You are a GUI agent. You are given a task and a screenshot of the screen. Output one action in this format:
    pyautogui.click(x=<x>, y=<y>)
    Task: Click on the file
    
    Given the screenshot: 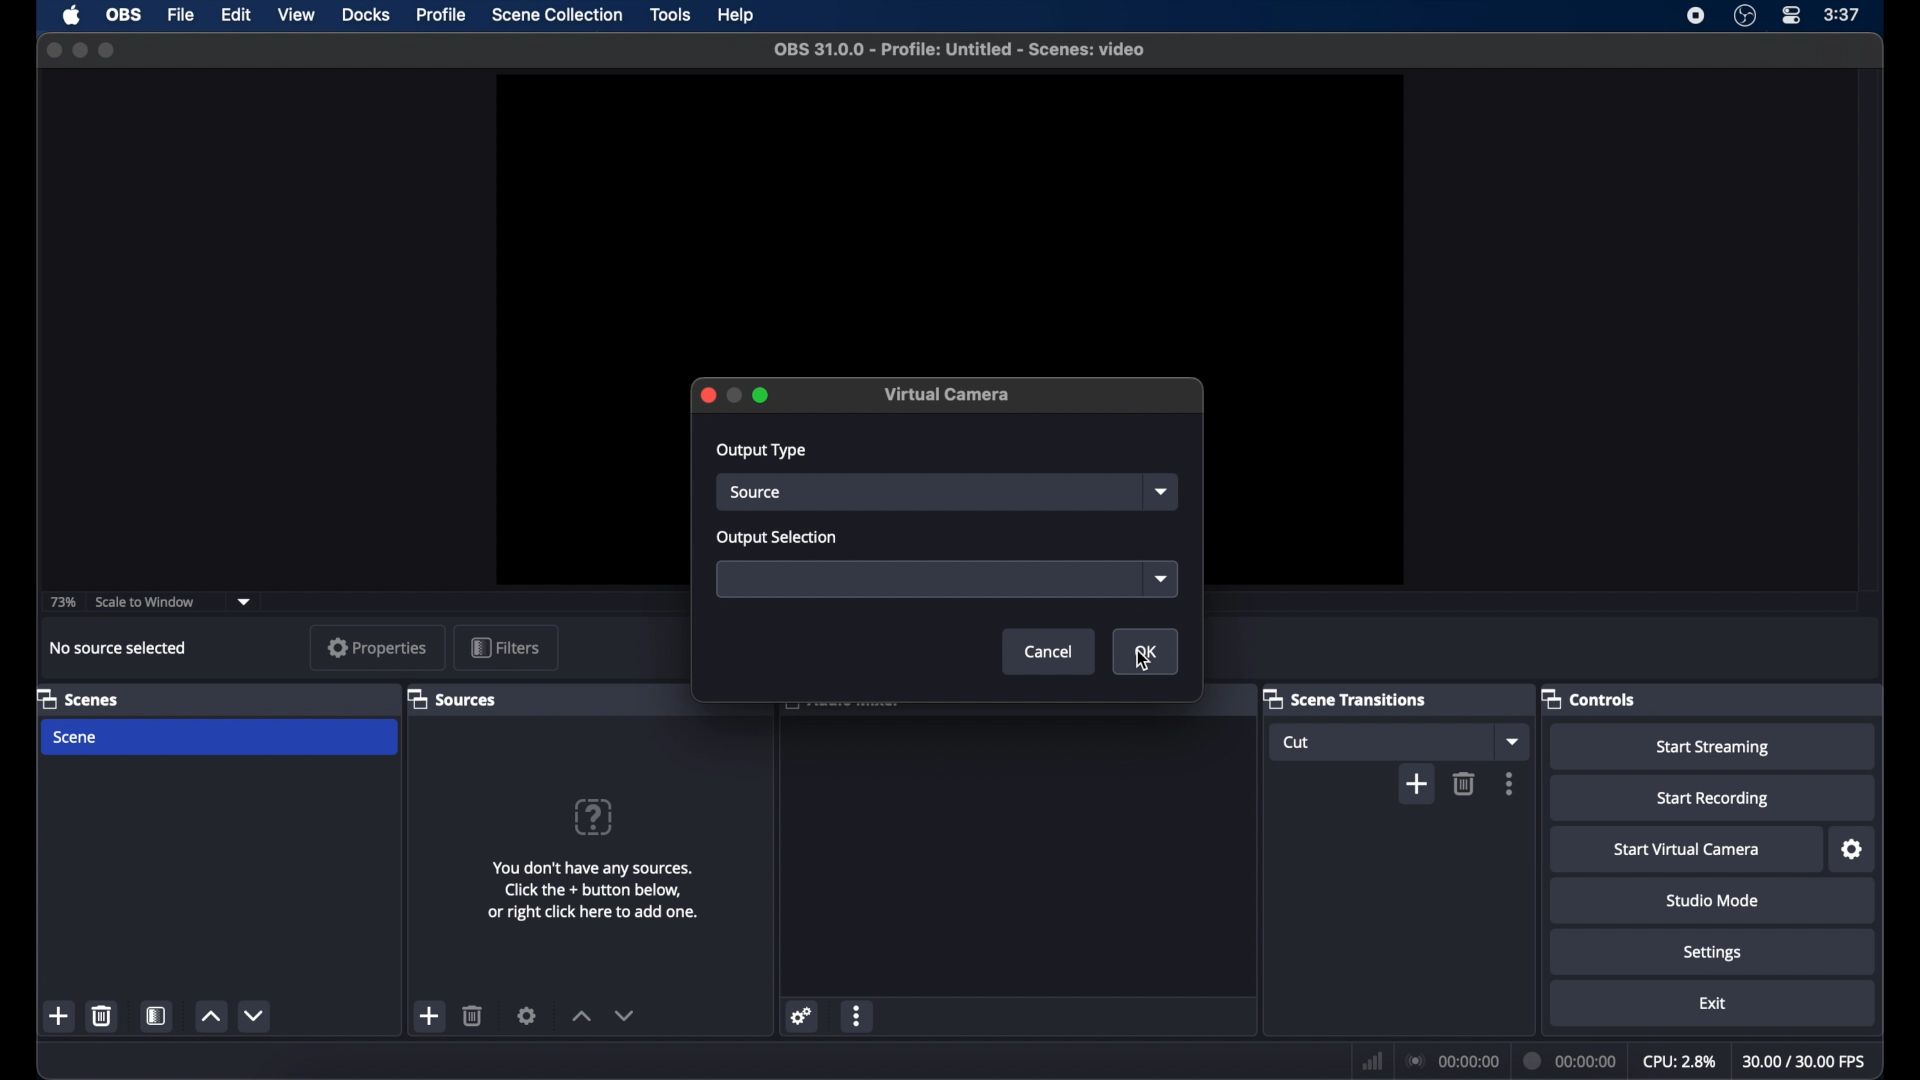 What is the action you would take?
    pyautogui.click(x=179, y=14)
    